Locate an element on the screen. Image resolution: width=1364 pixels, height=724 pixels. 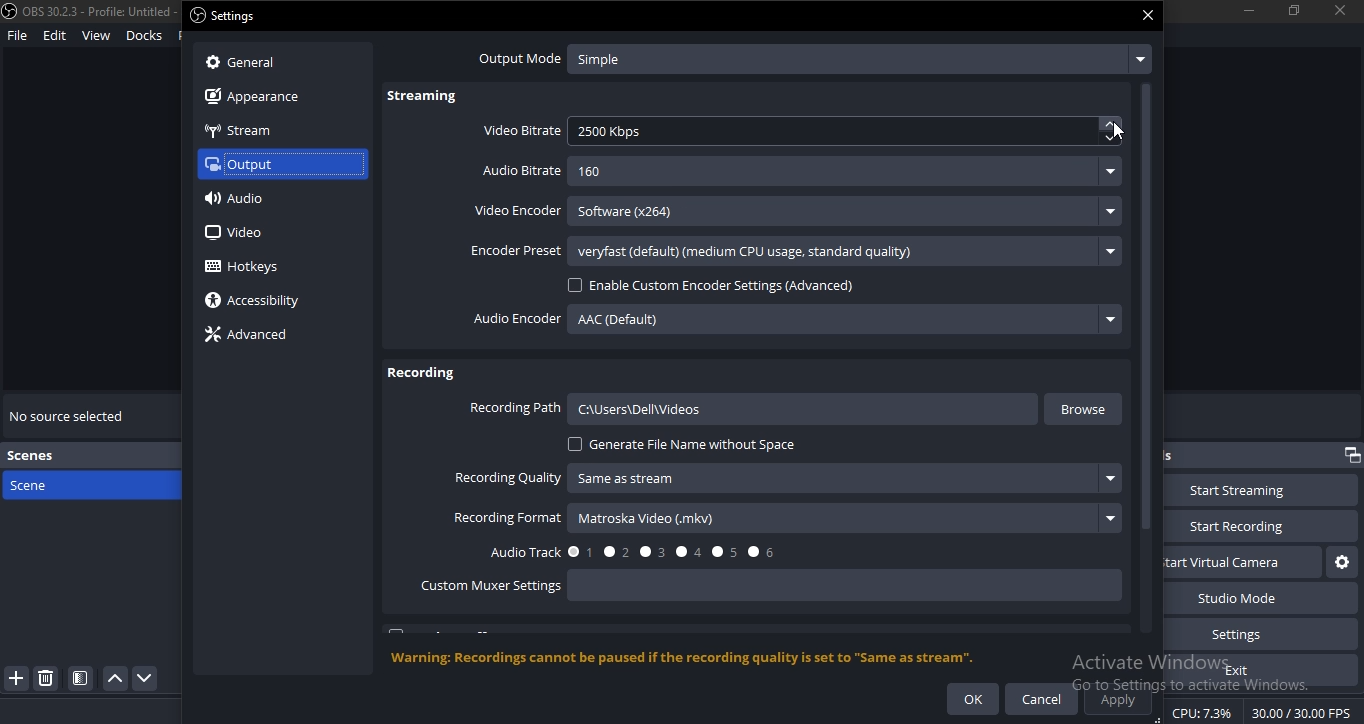
studio is located at coordinates (1251, 598).